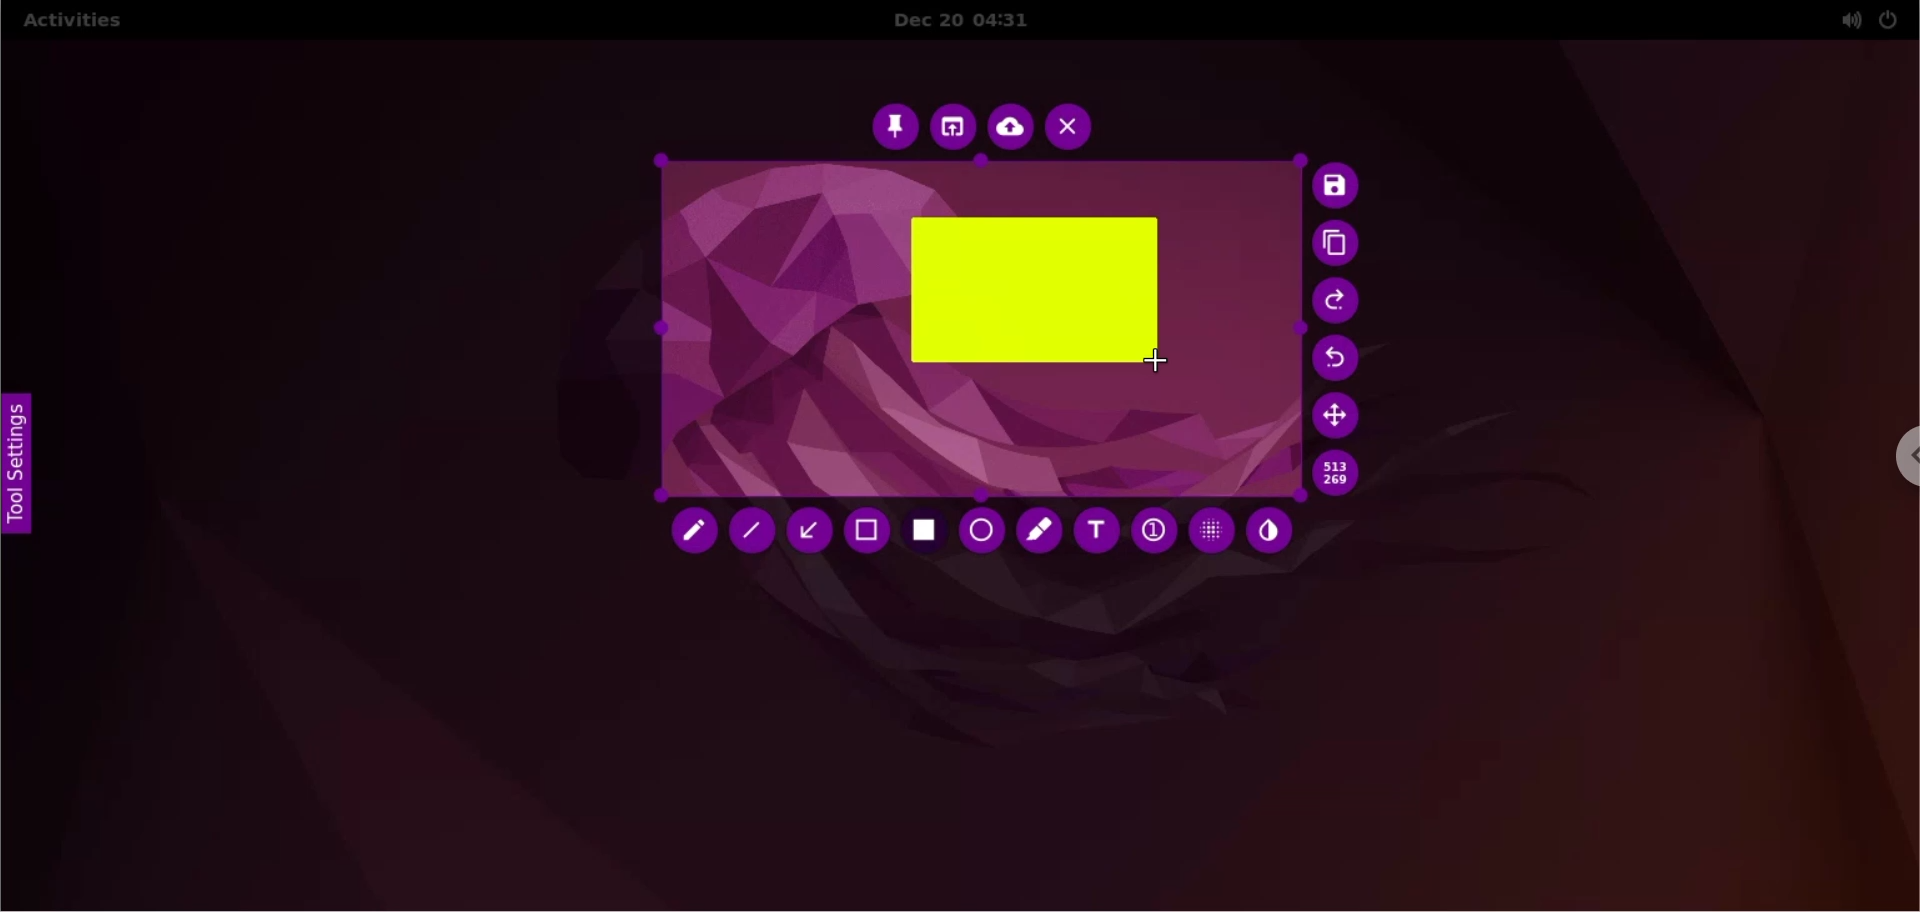 Image resolution: width=1920 pixels, height=912 pixels. I want to click on rectangle, so click(1033, 290).